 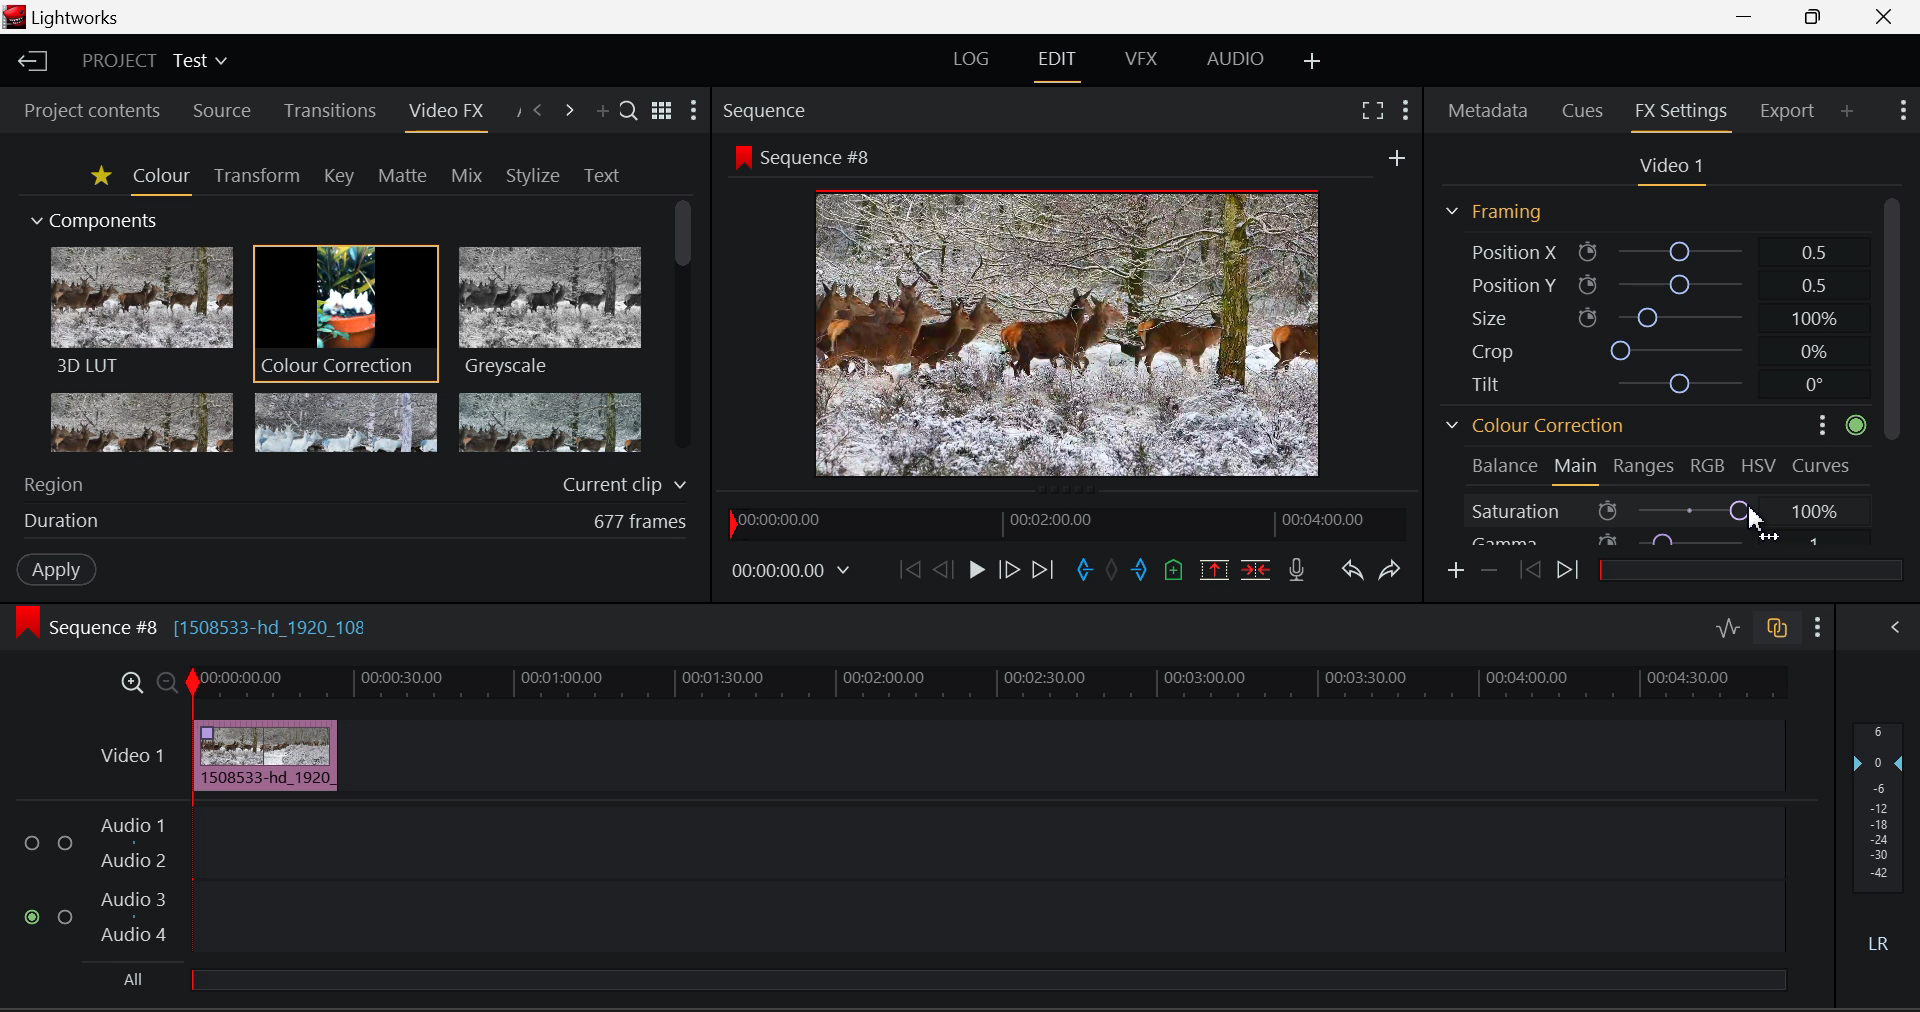 What do you see at coordinates (1906, 110) in the screenshot?
I see `Show Settings` at bounding box center [1906, 110].